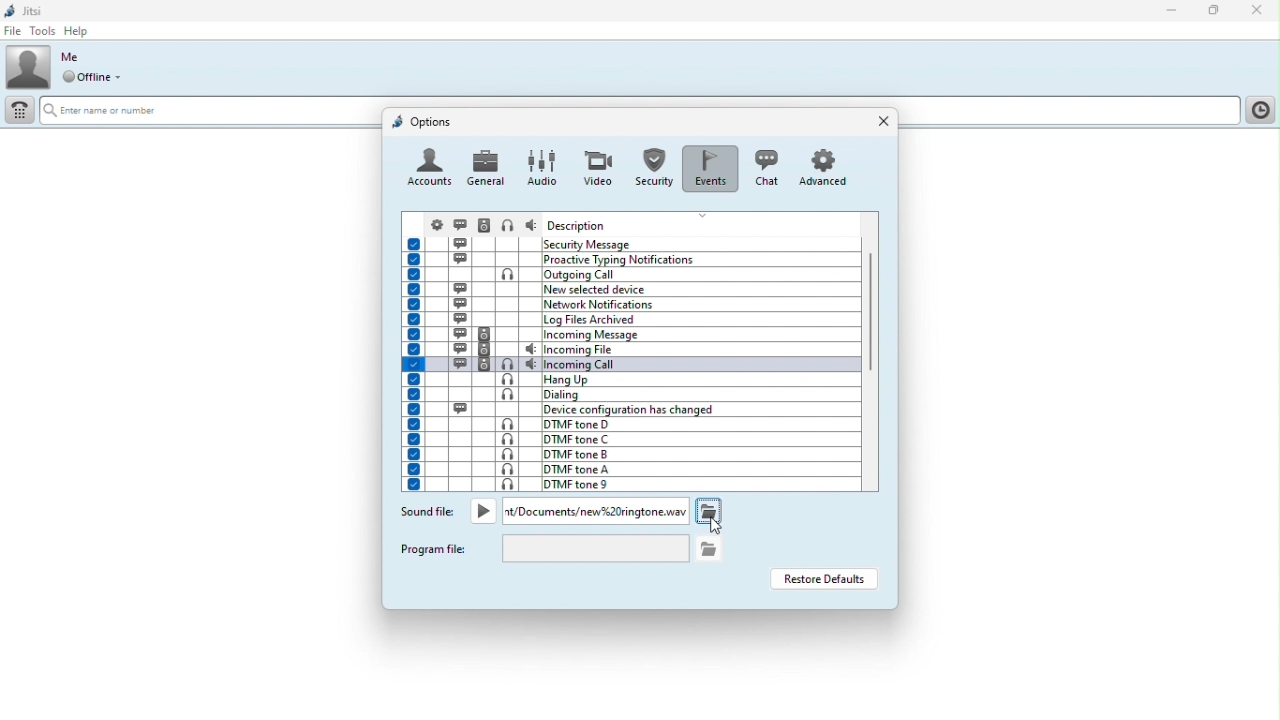  Describe the element at coordinates (625, 439) in the screenshot. I see `DTMF tone C` at that location.